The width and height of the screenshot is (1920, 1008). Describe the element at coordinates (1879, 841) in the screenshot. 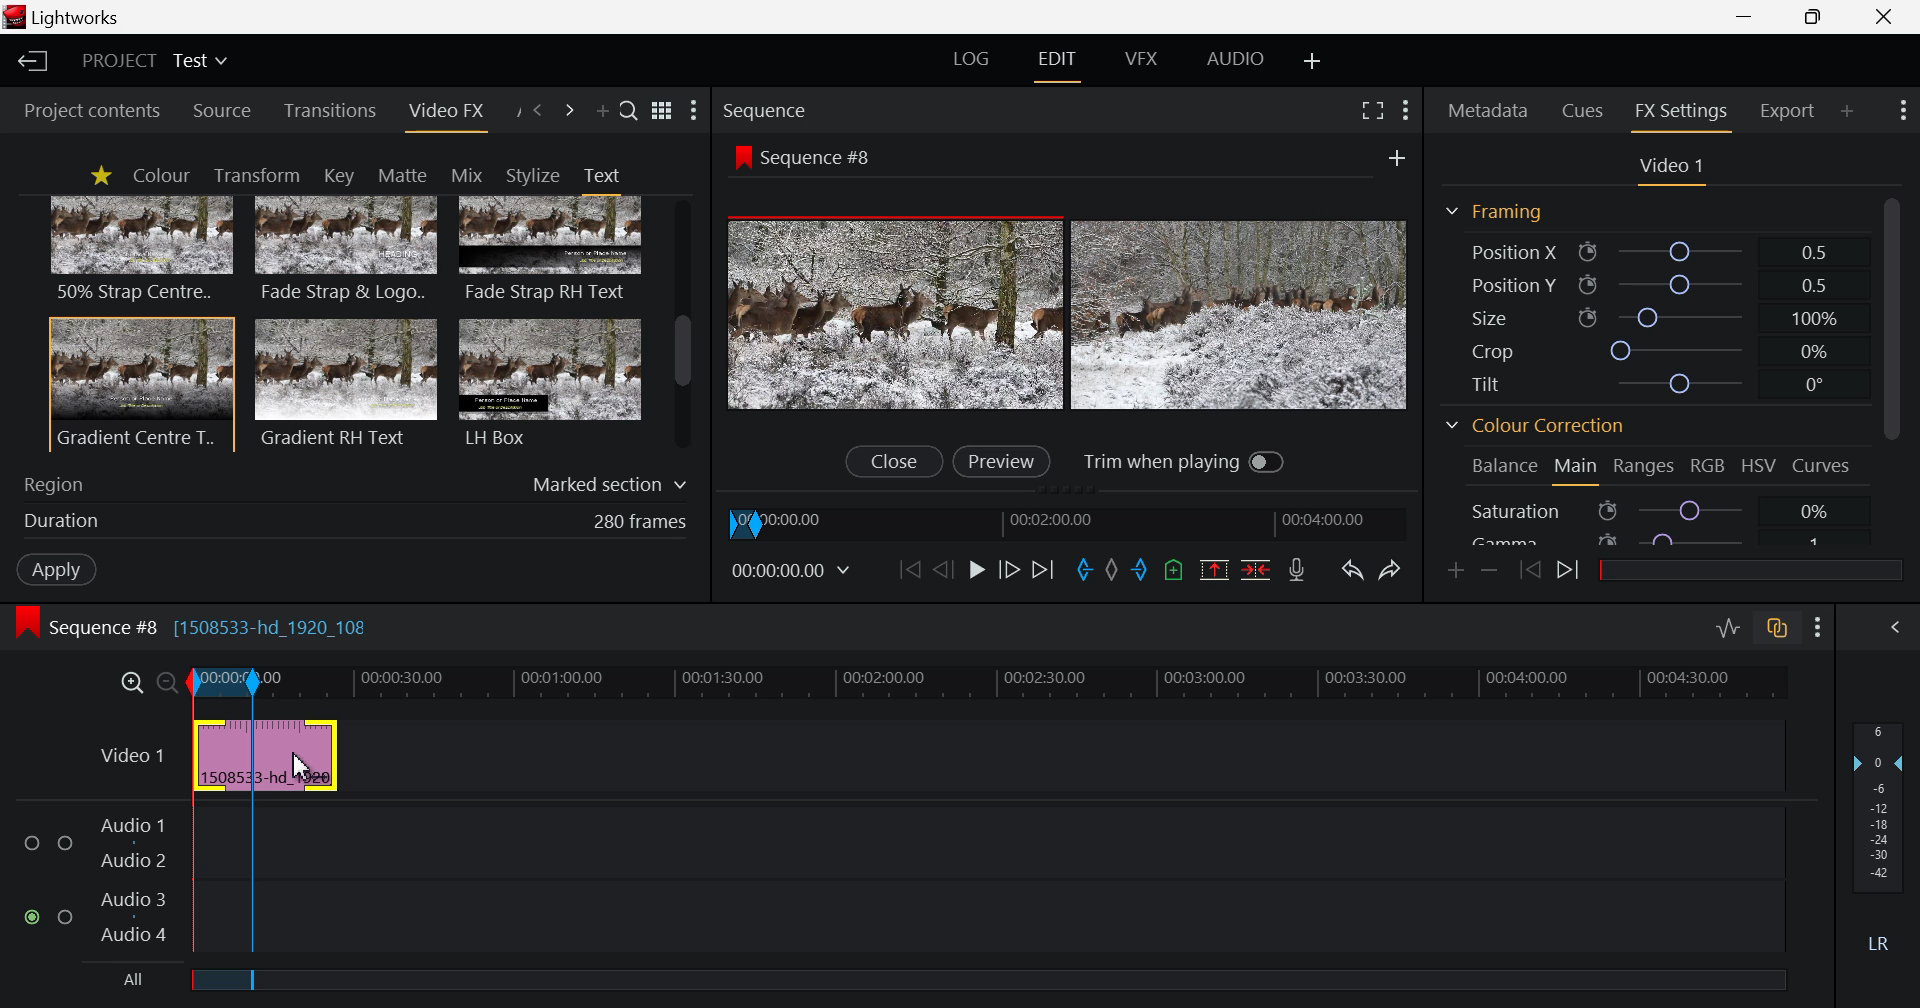

I see `Decibel Level` at that location.